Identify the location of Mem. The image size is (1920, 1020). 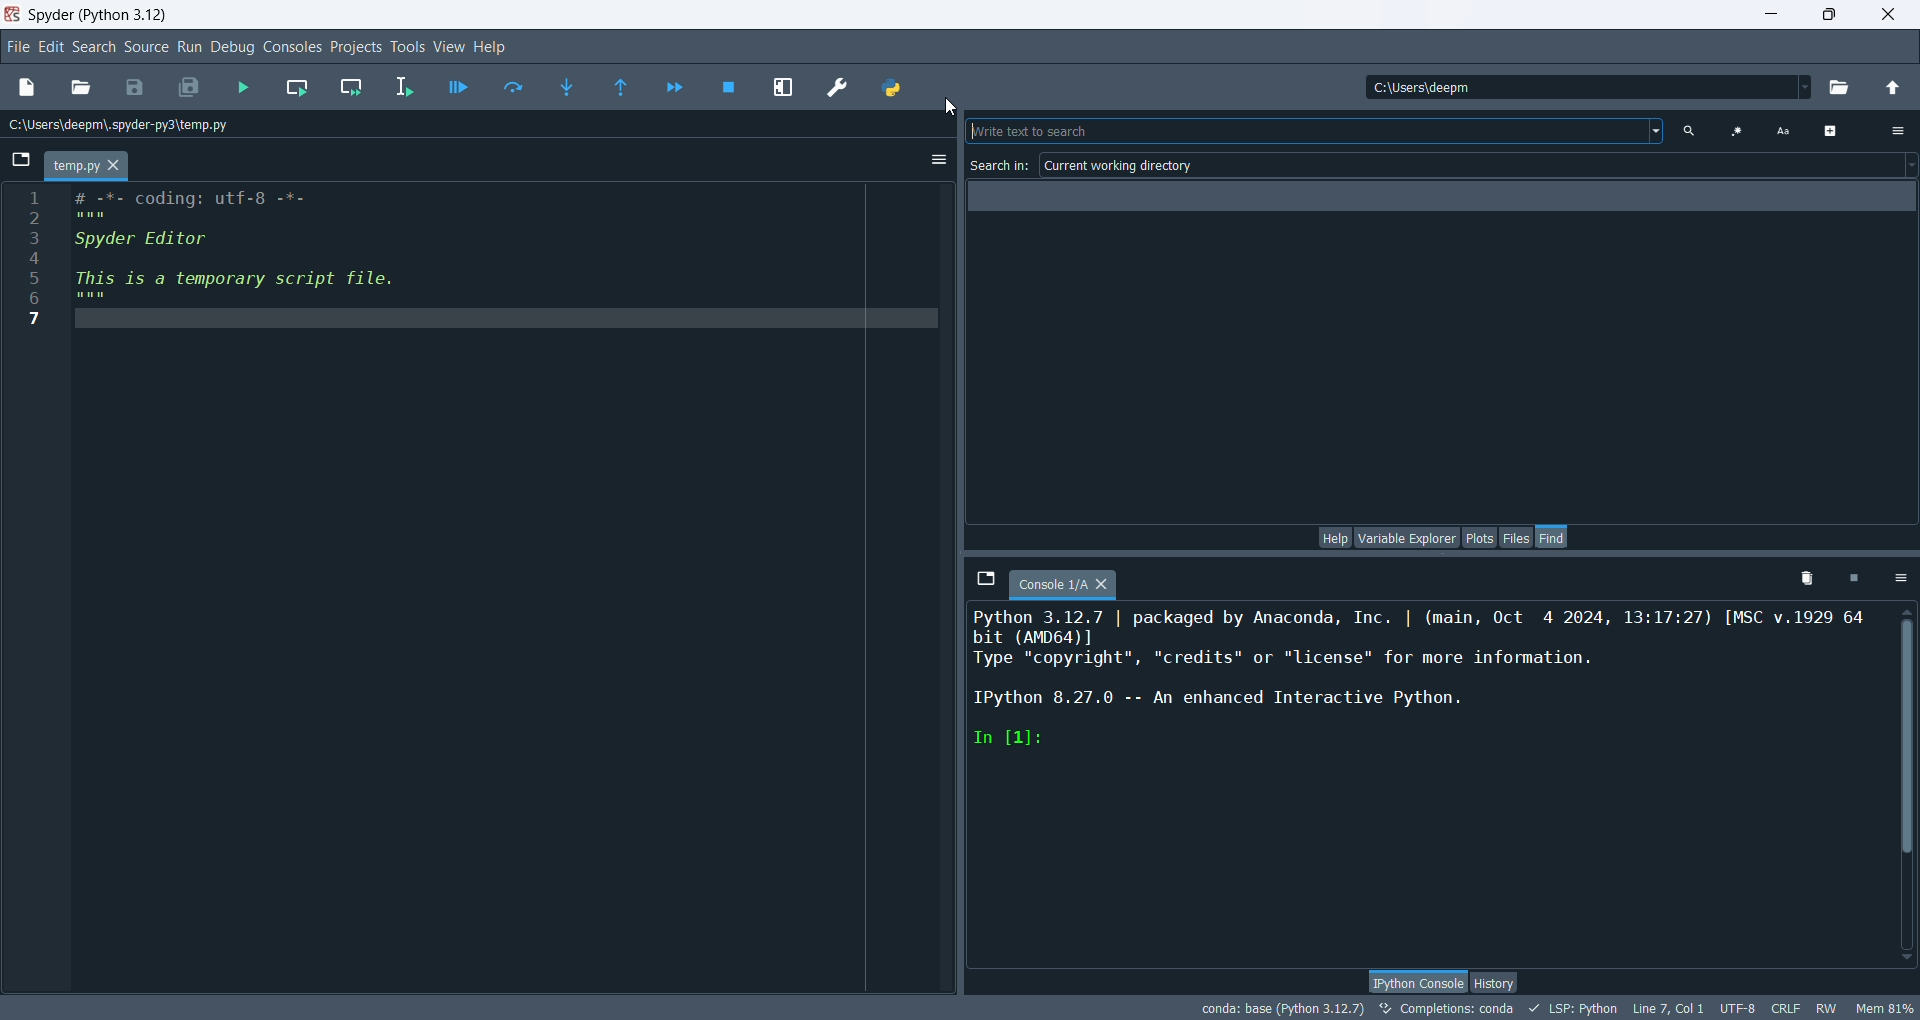
(1883, 1008).